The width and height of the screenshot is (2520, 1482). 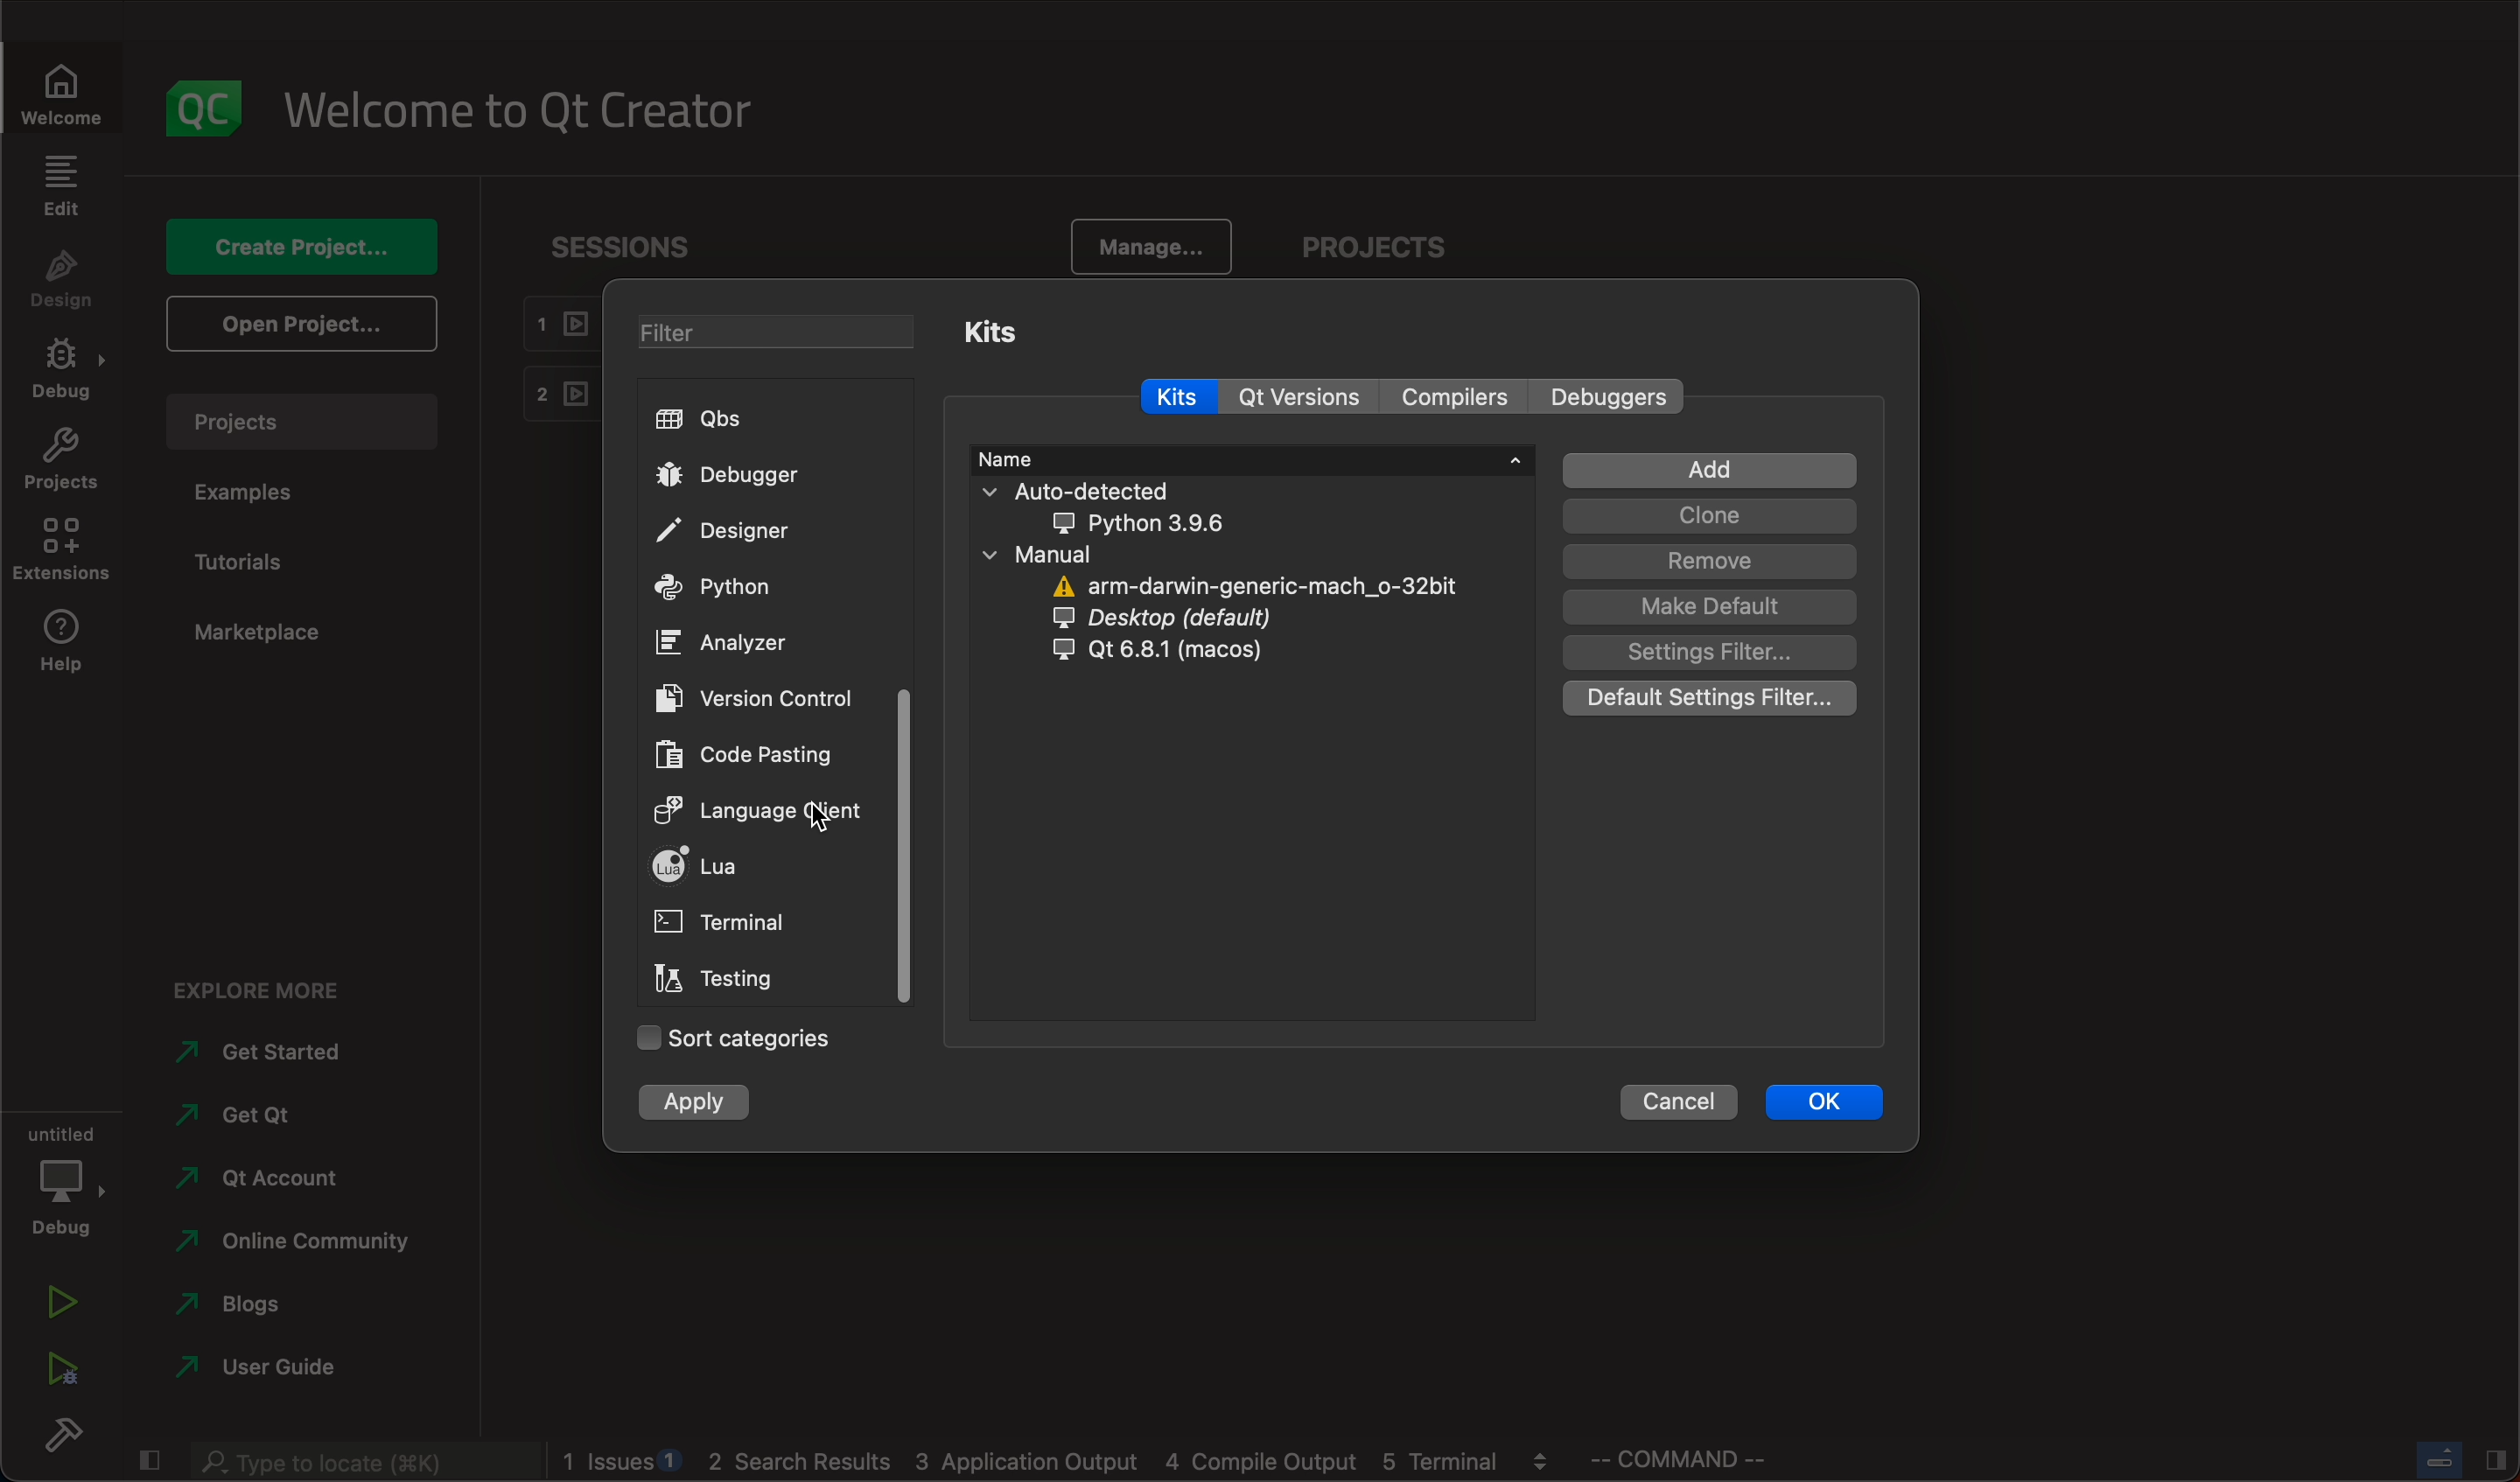 I want to click on debug, so click(x=64, y=370).